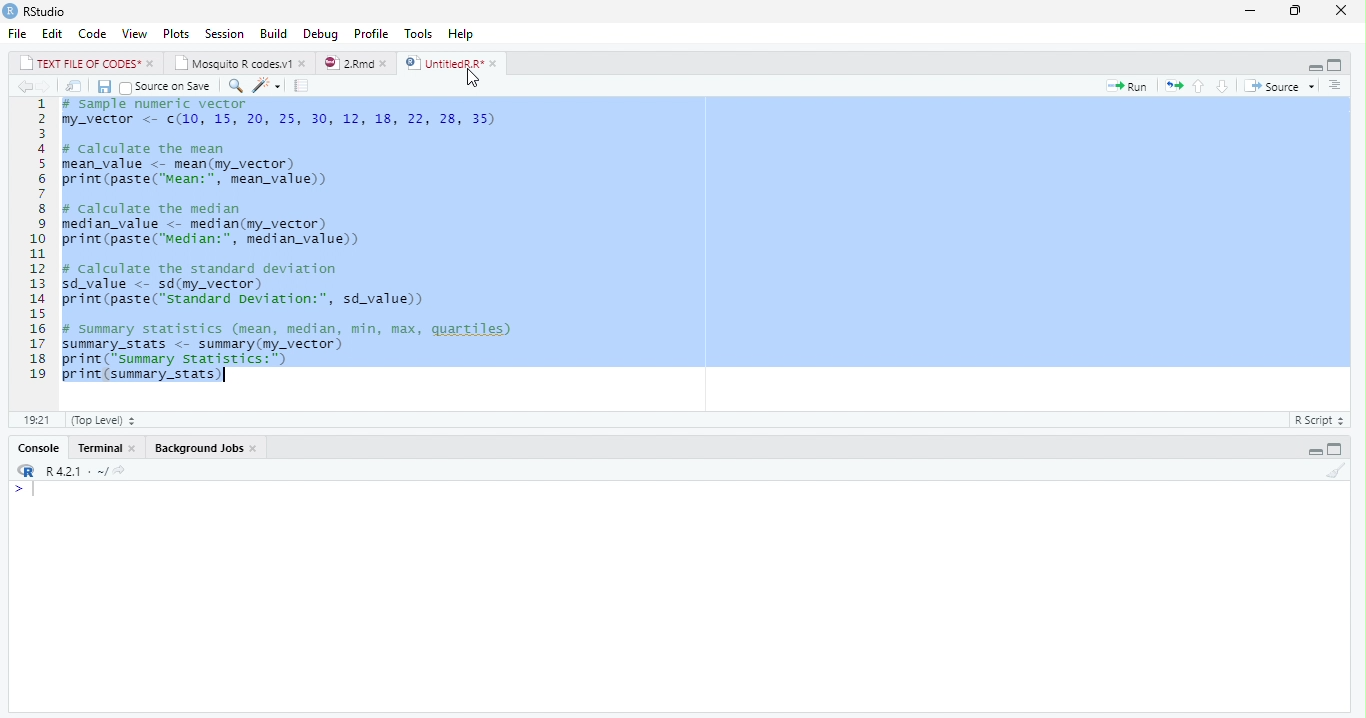 The width and height of the screenshot is (1366, 718). What do you see at coordinates (177, 34) in the screenshot?
I see `plots` at bounding box center [177, 34].